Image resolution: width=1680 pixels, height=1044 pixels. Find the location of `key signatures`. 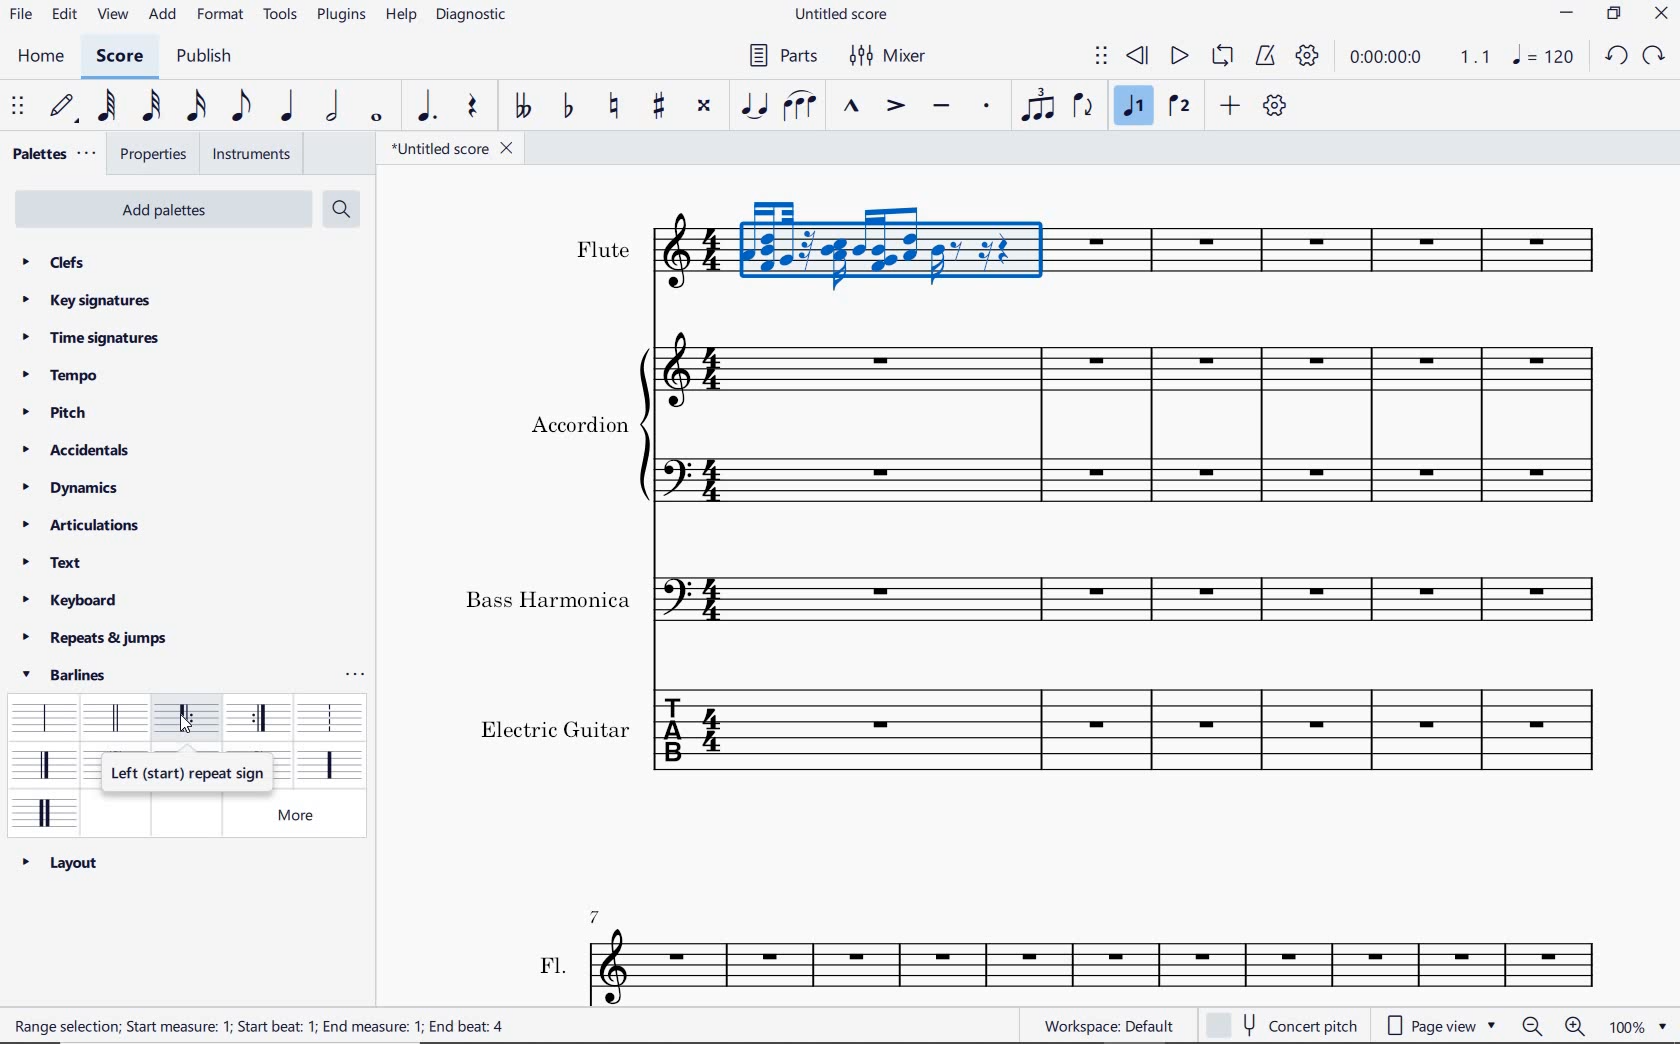

key signatures is located at coordinates (86, 302).